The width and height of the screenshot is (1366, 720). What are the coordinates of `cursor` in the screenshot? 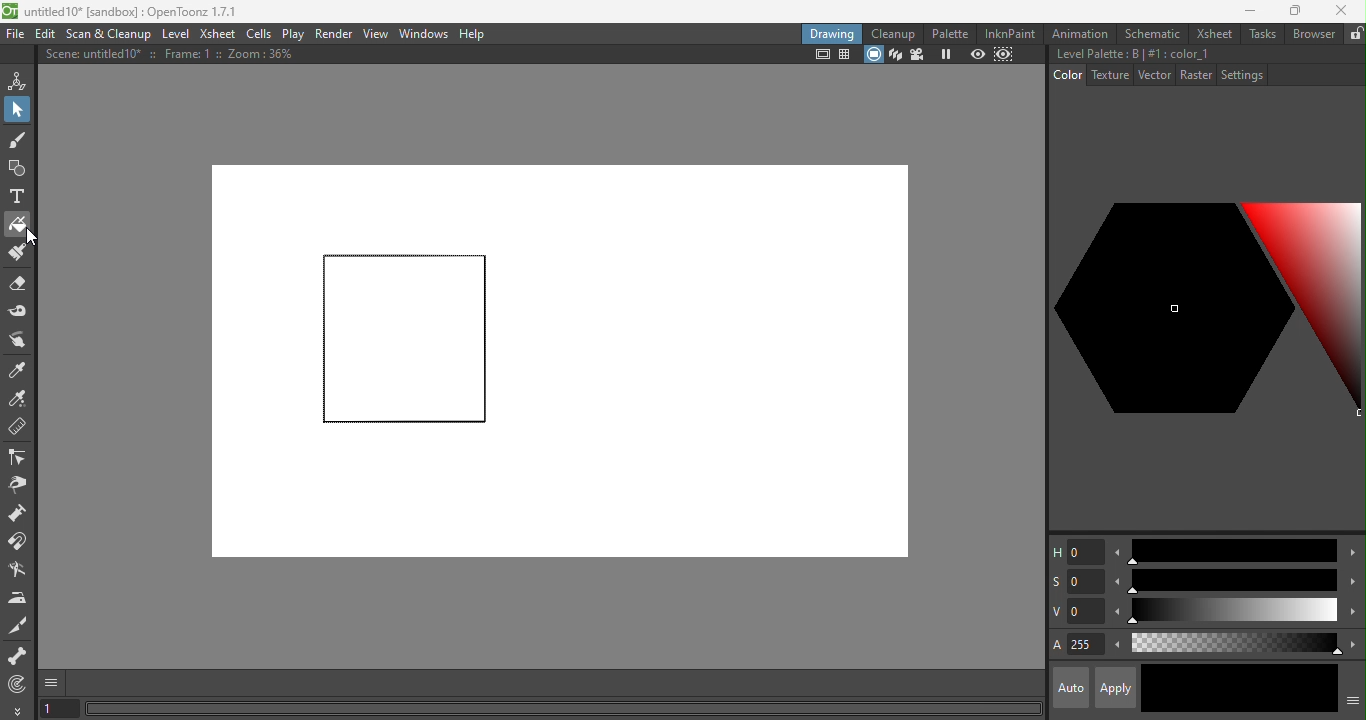 It's located at (30, 237).